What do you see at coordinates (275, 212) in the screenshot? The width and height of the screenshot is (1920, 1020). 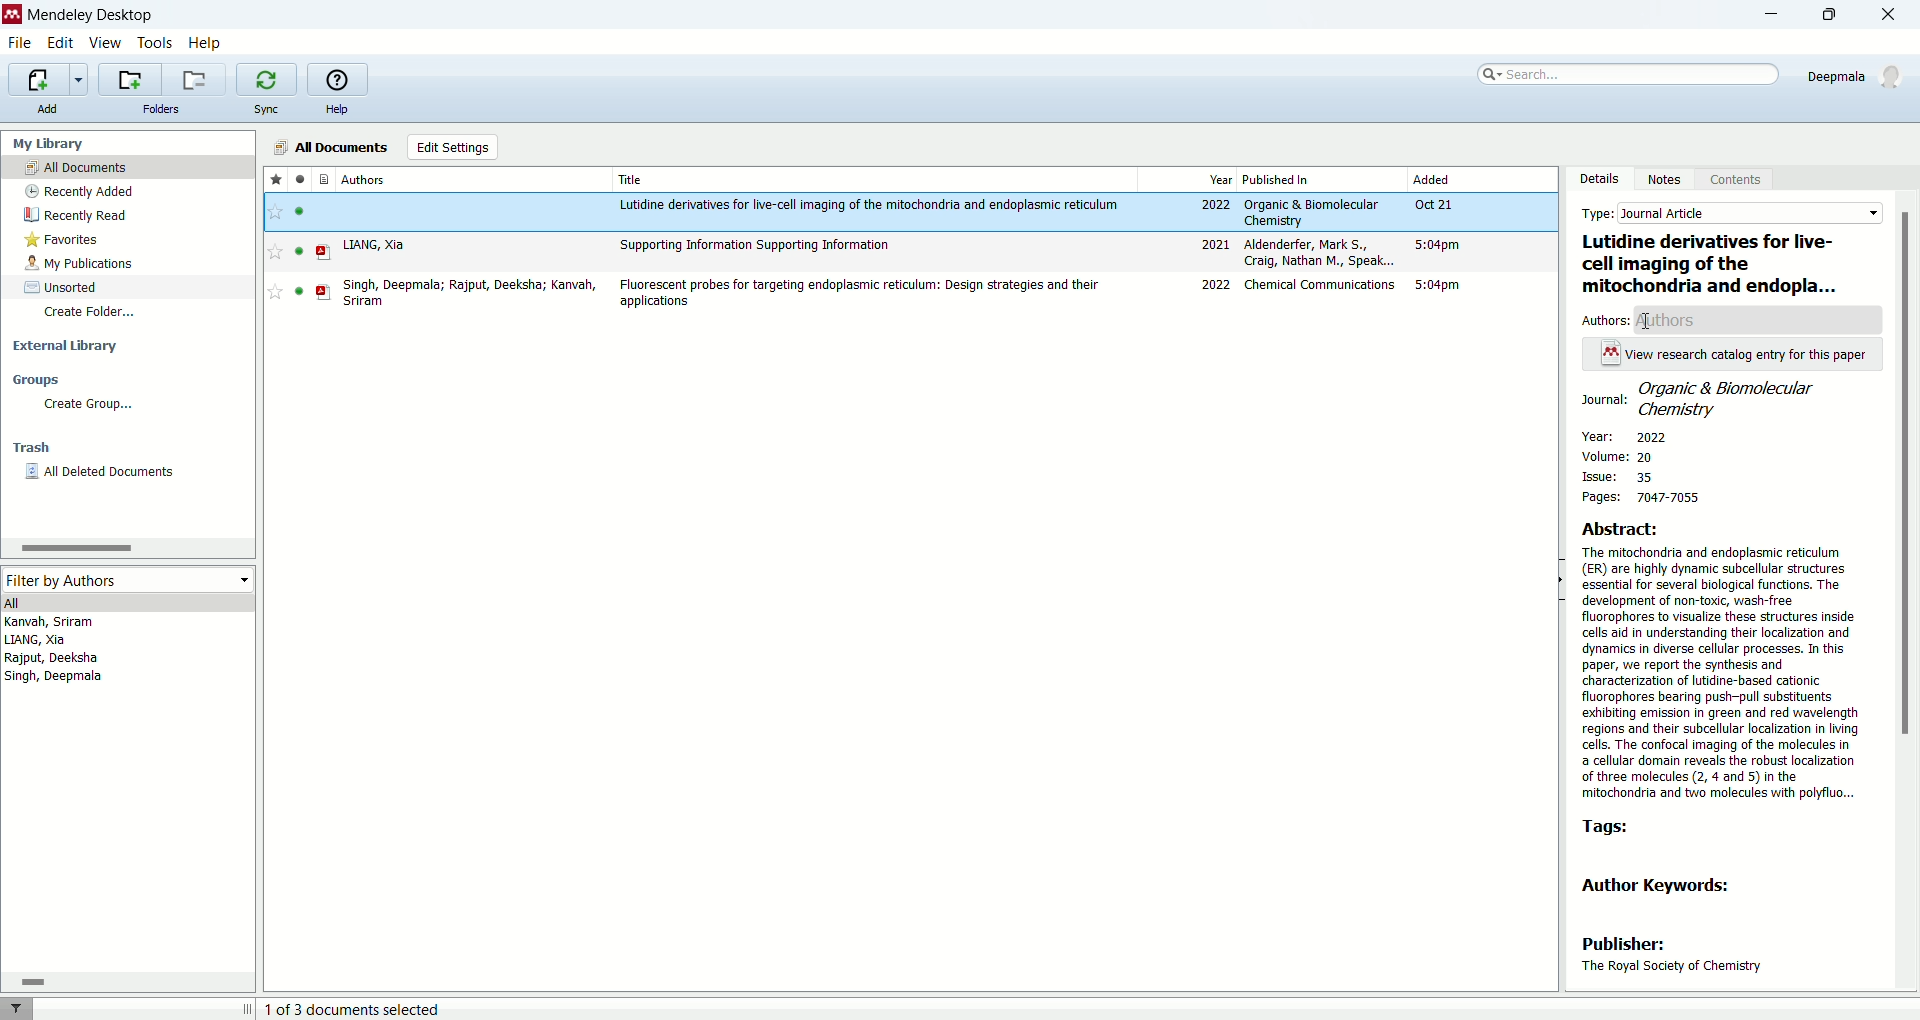 I see `favourite` at bounding box center [275, 212].